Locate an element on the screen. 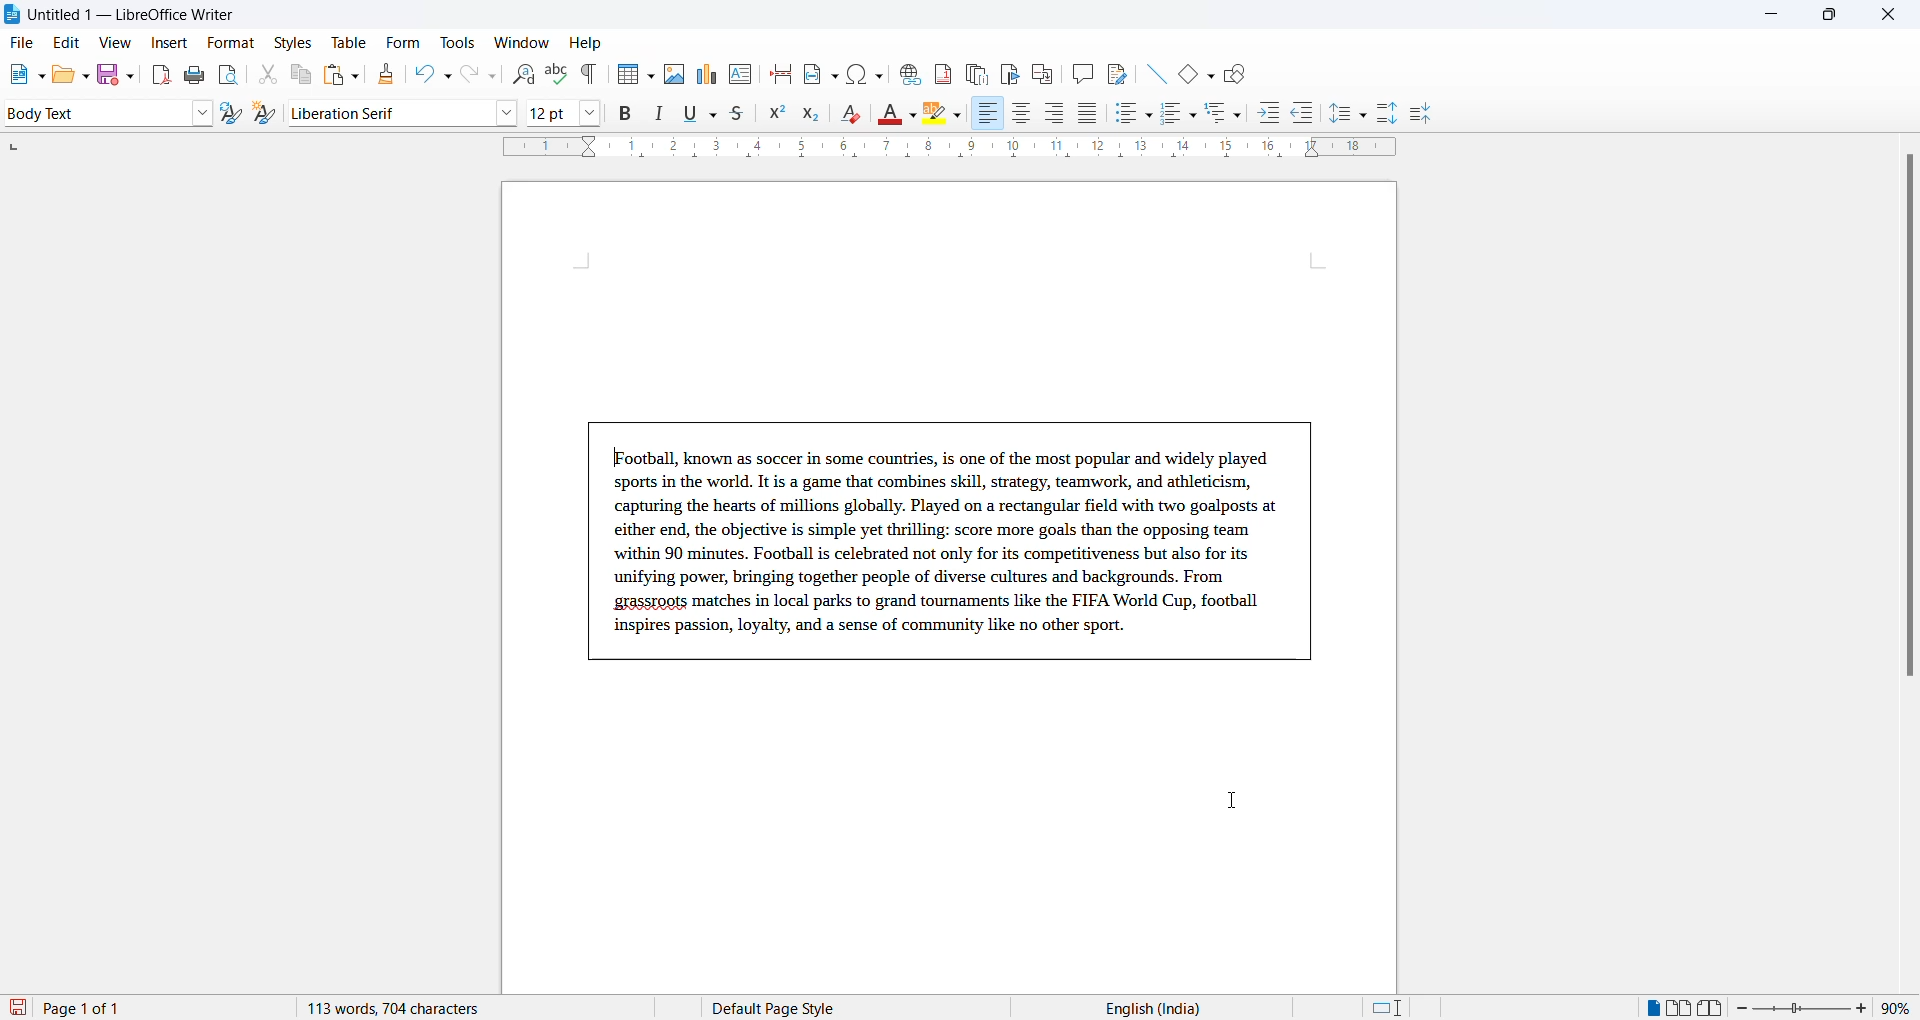 The image size is (1920, 1020). font name is located at coordinates (386, 112).